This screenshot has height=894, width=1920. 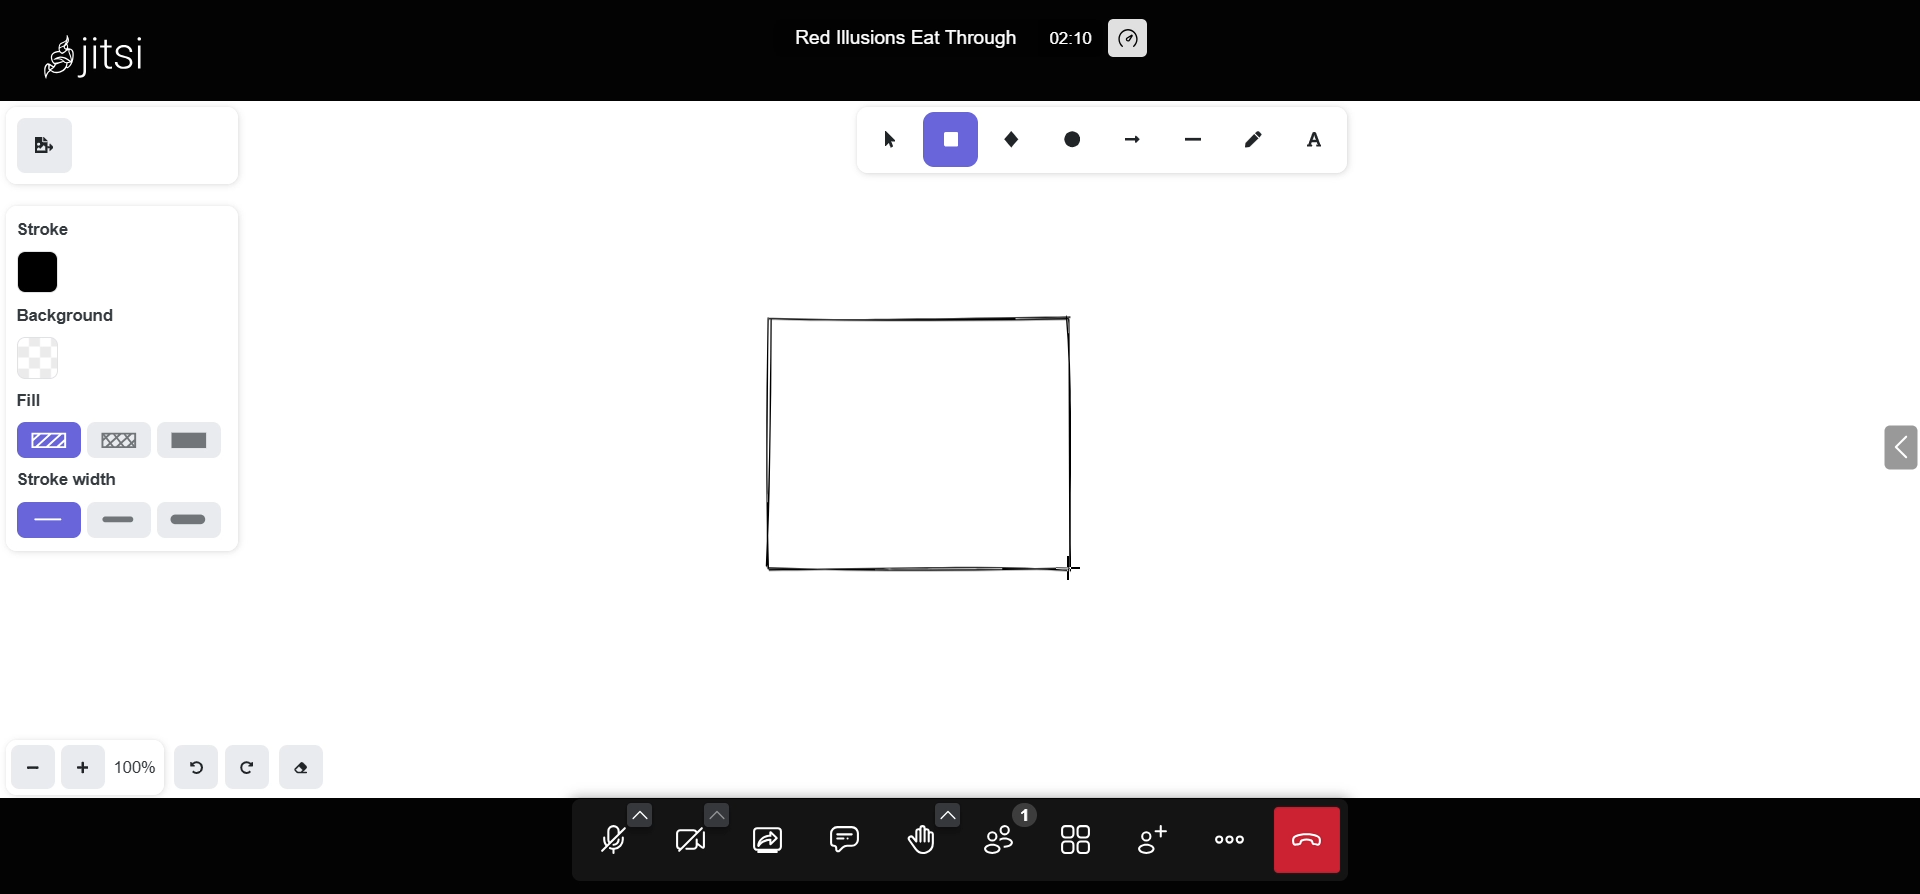 I want to click on diamond, so click(x=1016, y=138).